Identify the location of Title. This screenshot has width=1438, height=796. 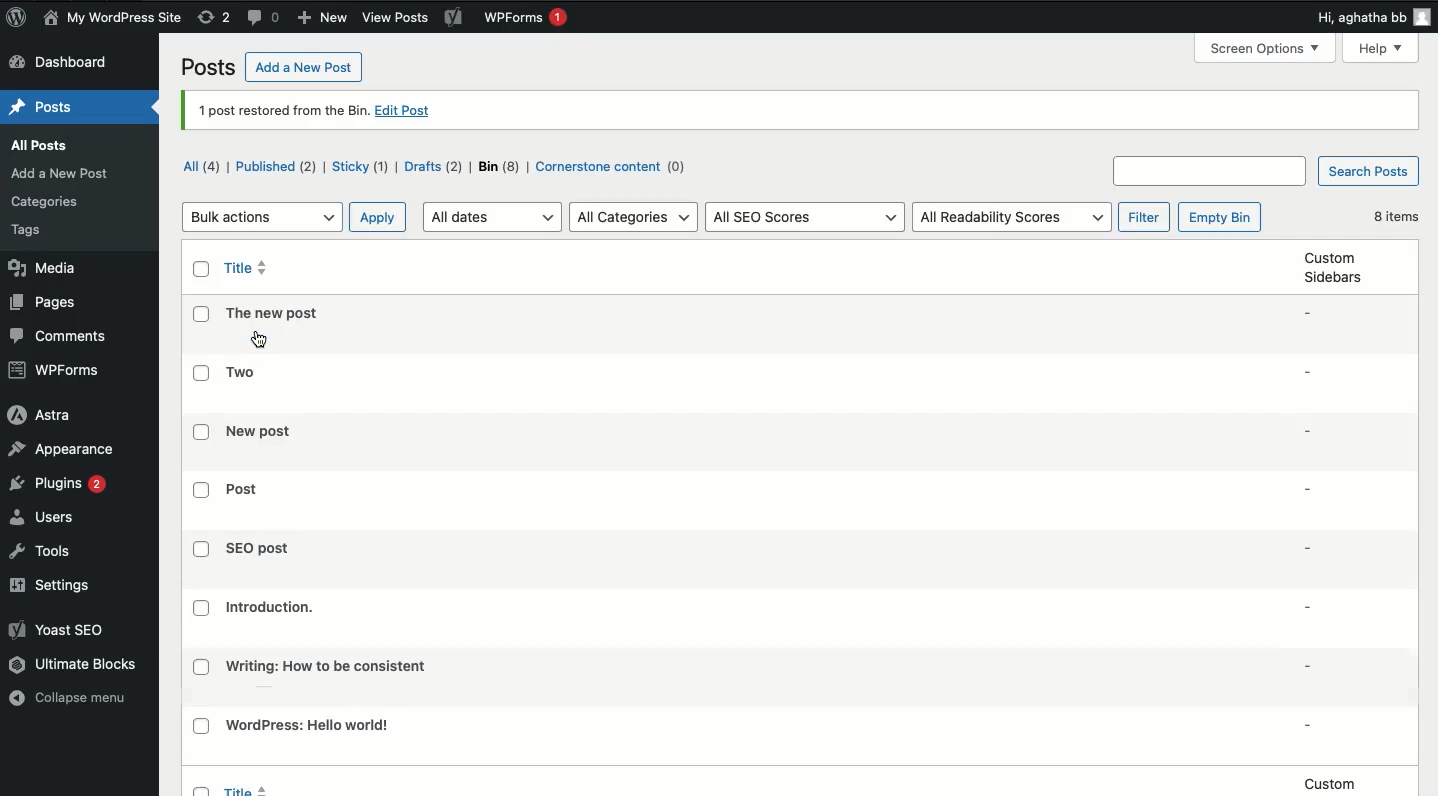
(248, 266).